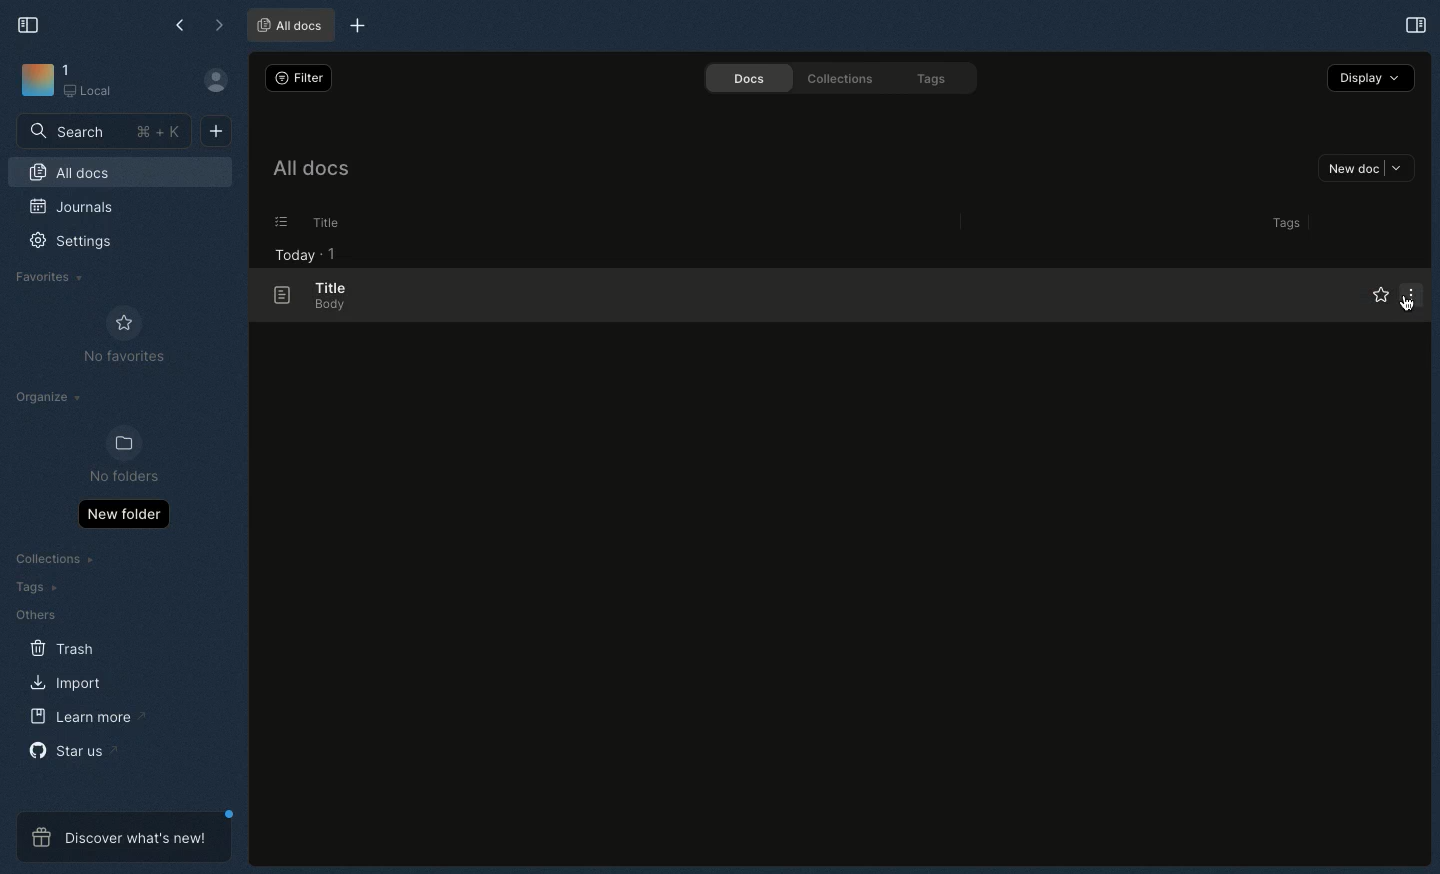 The image size is (1440, 874). I want to click on All docs, so click(288, 26).